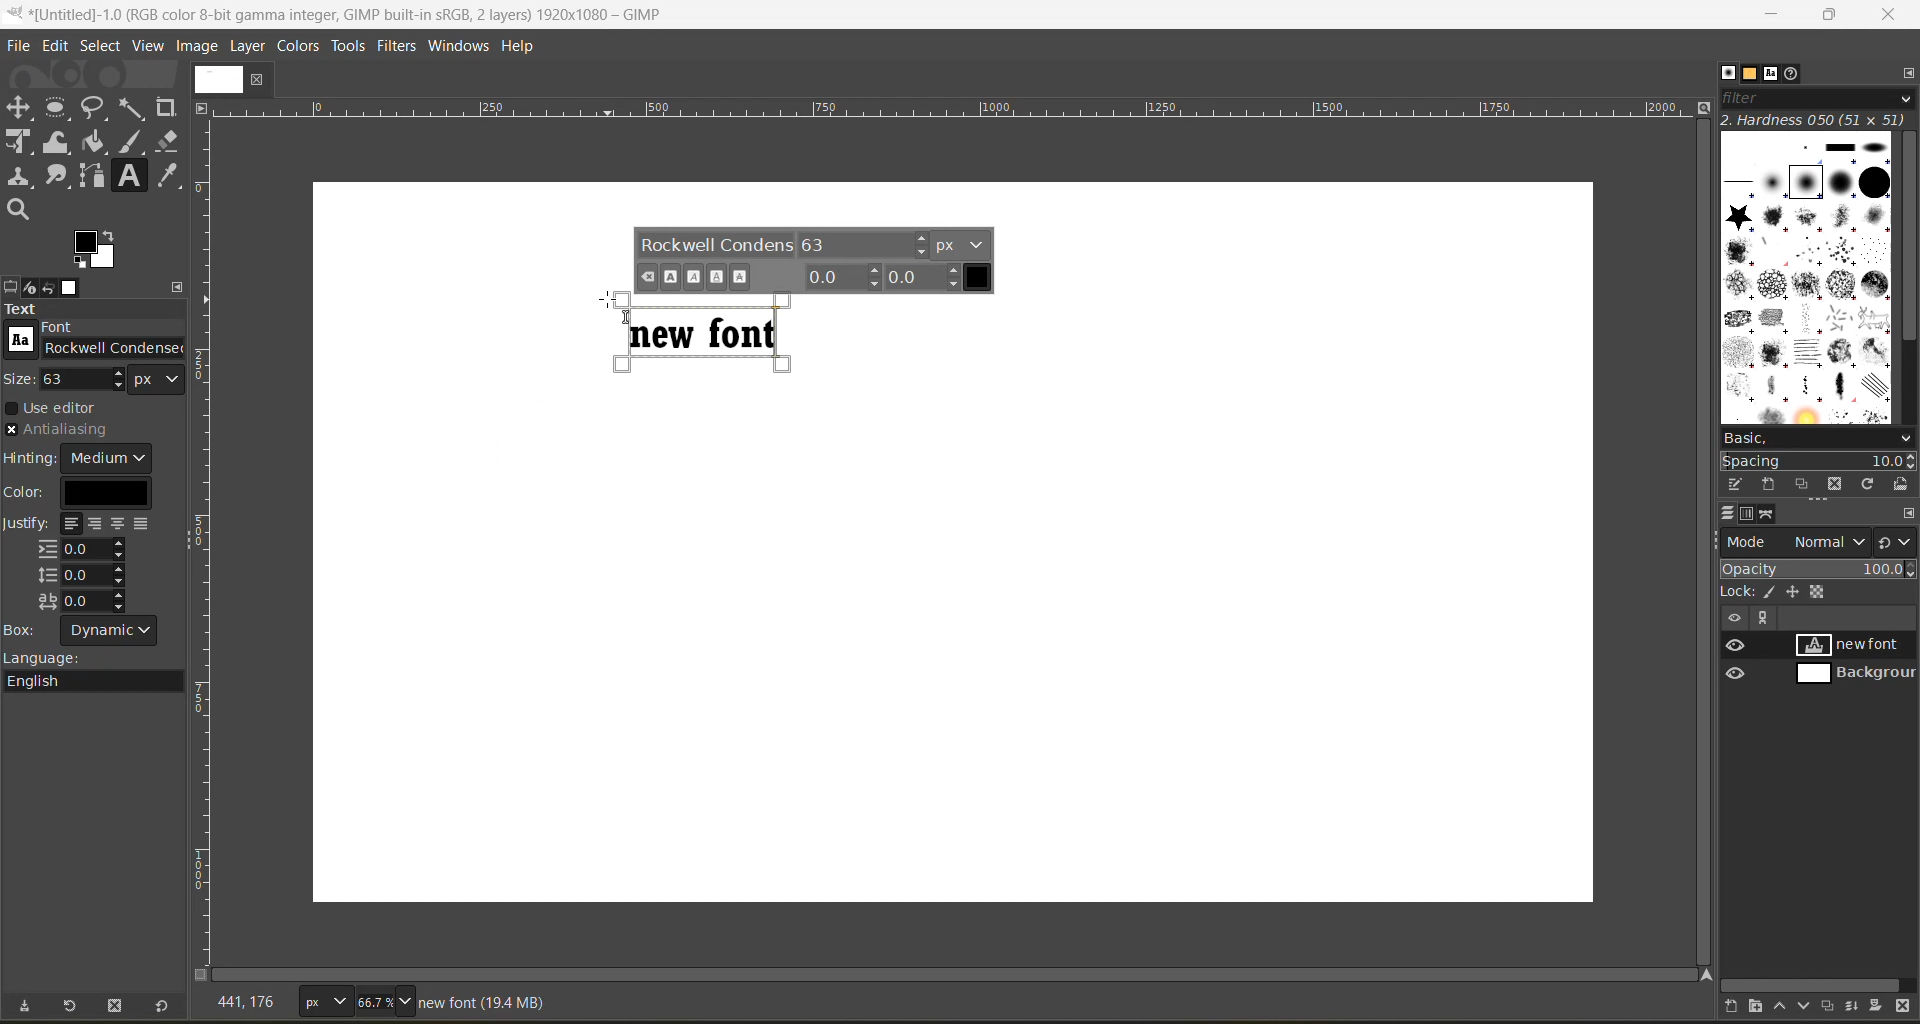 The width and height of the screenshot is (1920, 1024). Describe the element at coordinates (48, 289) in the screenshot. I see `undo history` at that location.